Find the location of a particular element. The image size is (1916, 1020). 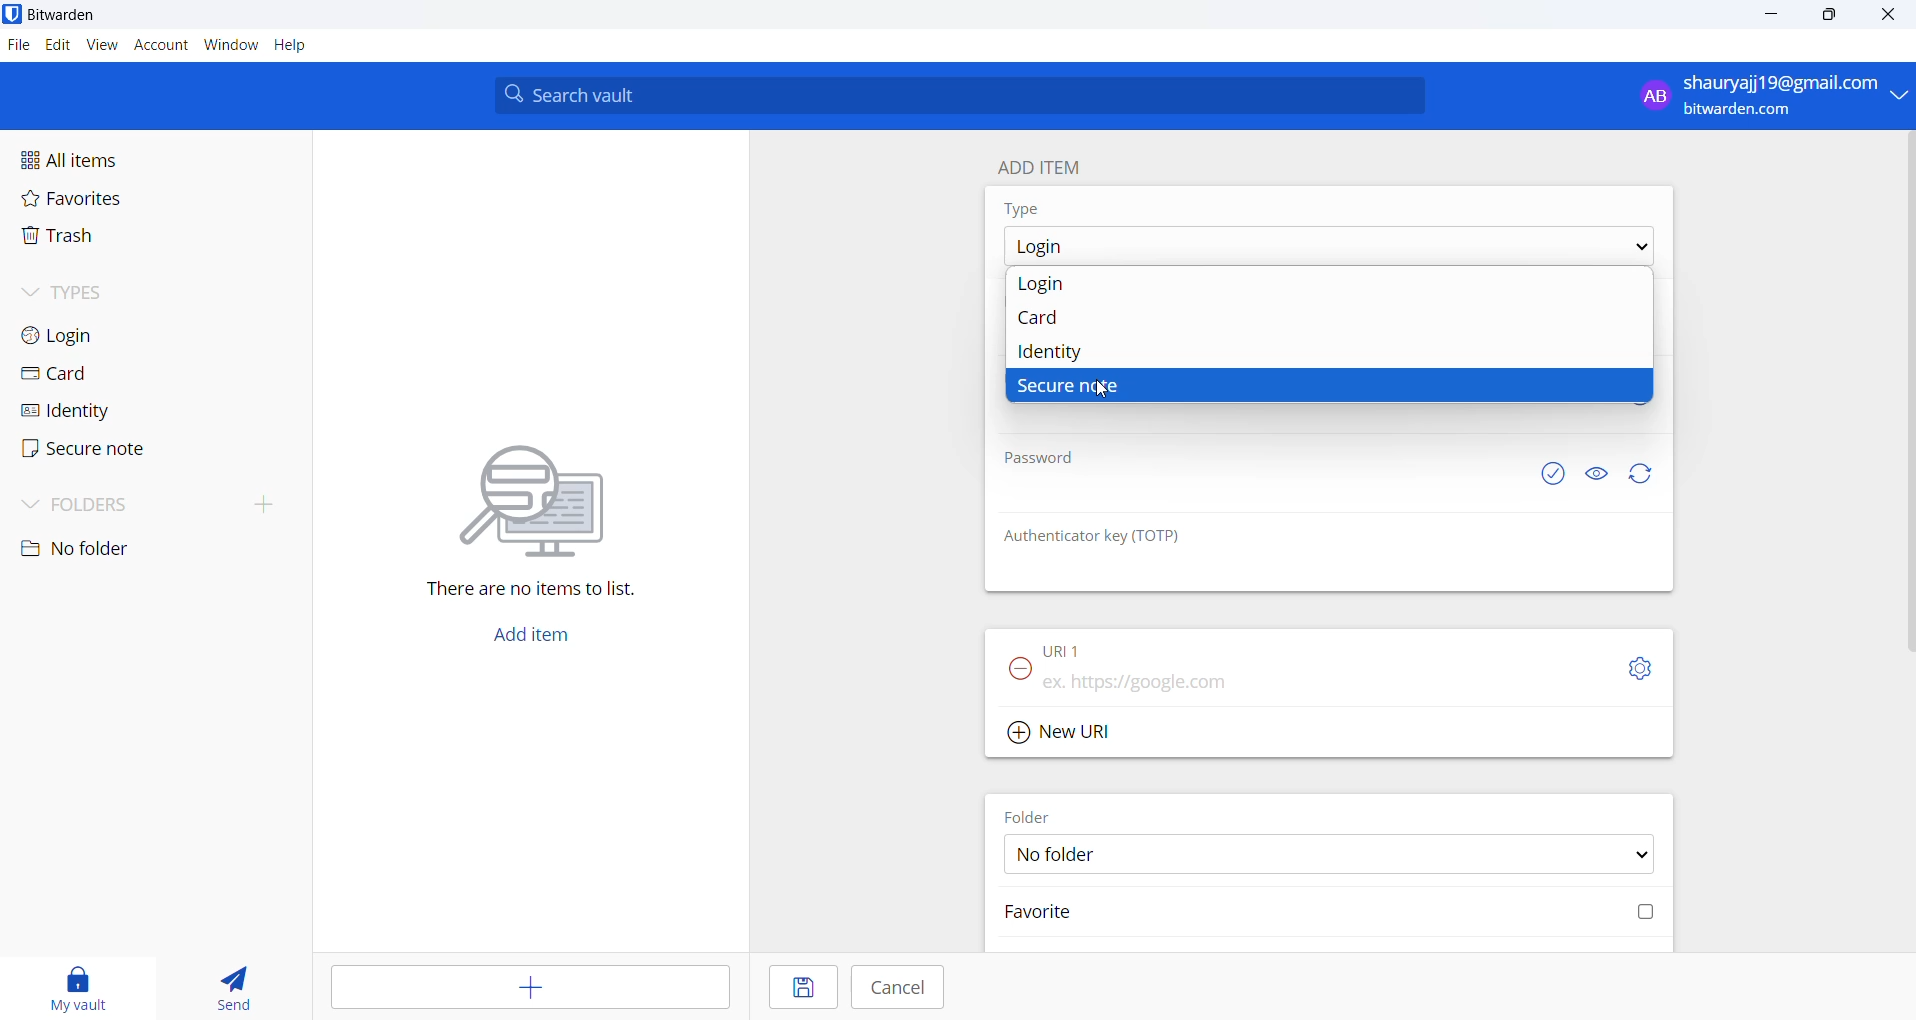

cancel is located at coordinates (904, 989).